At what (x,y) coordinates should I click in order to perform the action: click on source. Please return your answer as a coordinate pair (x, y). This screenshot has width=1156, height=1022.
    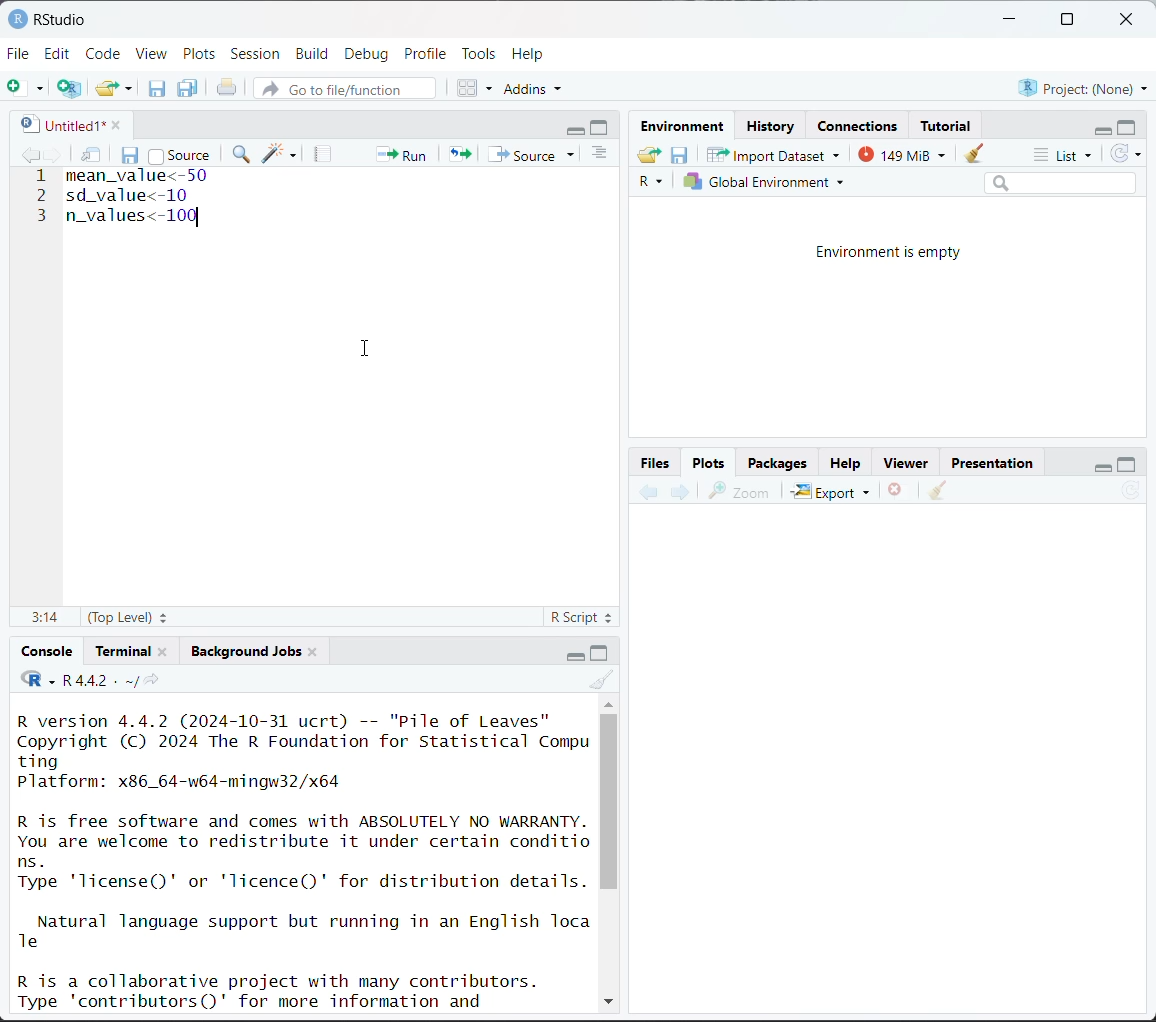
    Looking at the image, I should click on (535, 154).